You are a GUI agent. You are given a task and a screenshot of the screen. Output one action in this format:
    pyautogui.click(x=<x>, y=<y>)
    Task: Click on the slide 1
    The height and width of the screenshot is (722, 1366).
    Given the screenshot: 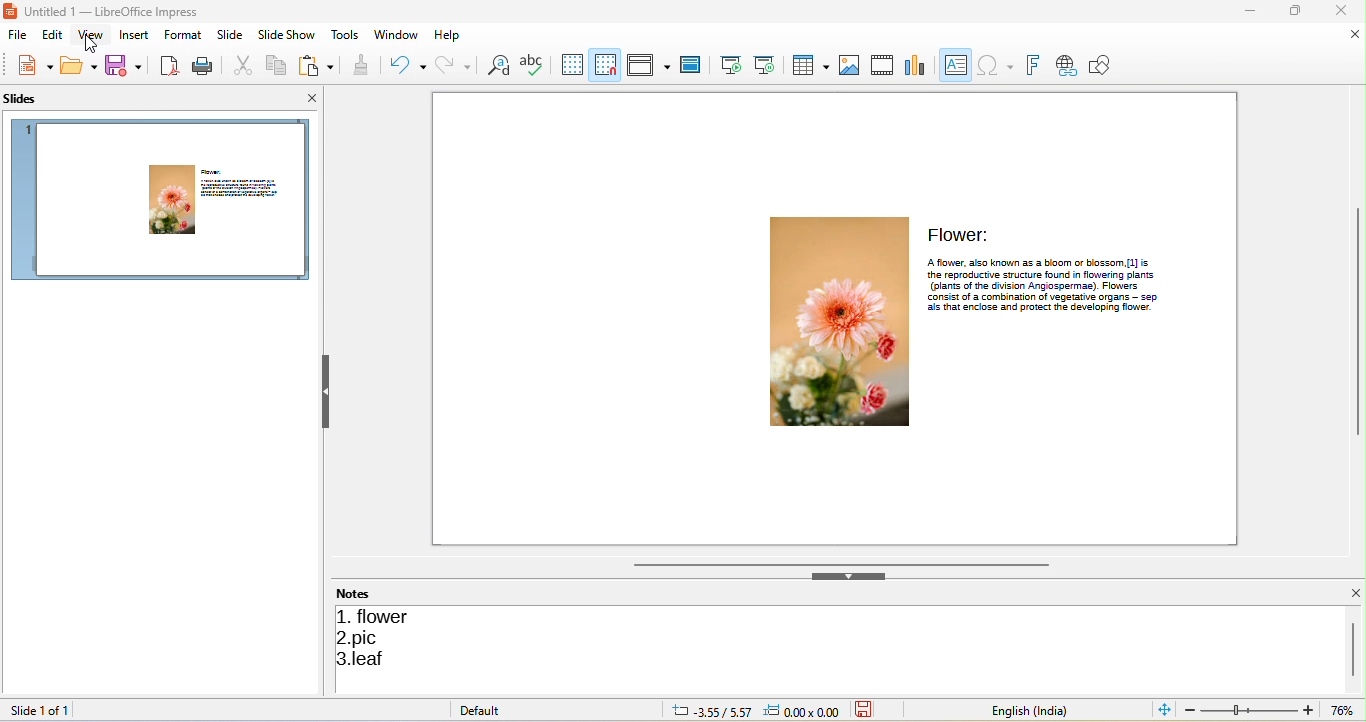 What is the action you would take?
    pyautogui.click(x=164, y=199)
    